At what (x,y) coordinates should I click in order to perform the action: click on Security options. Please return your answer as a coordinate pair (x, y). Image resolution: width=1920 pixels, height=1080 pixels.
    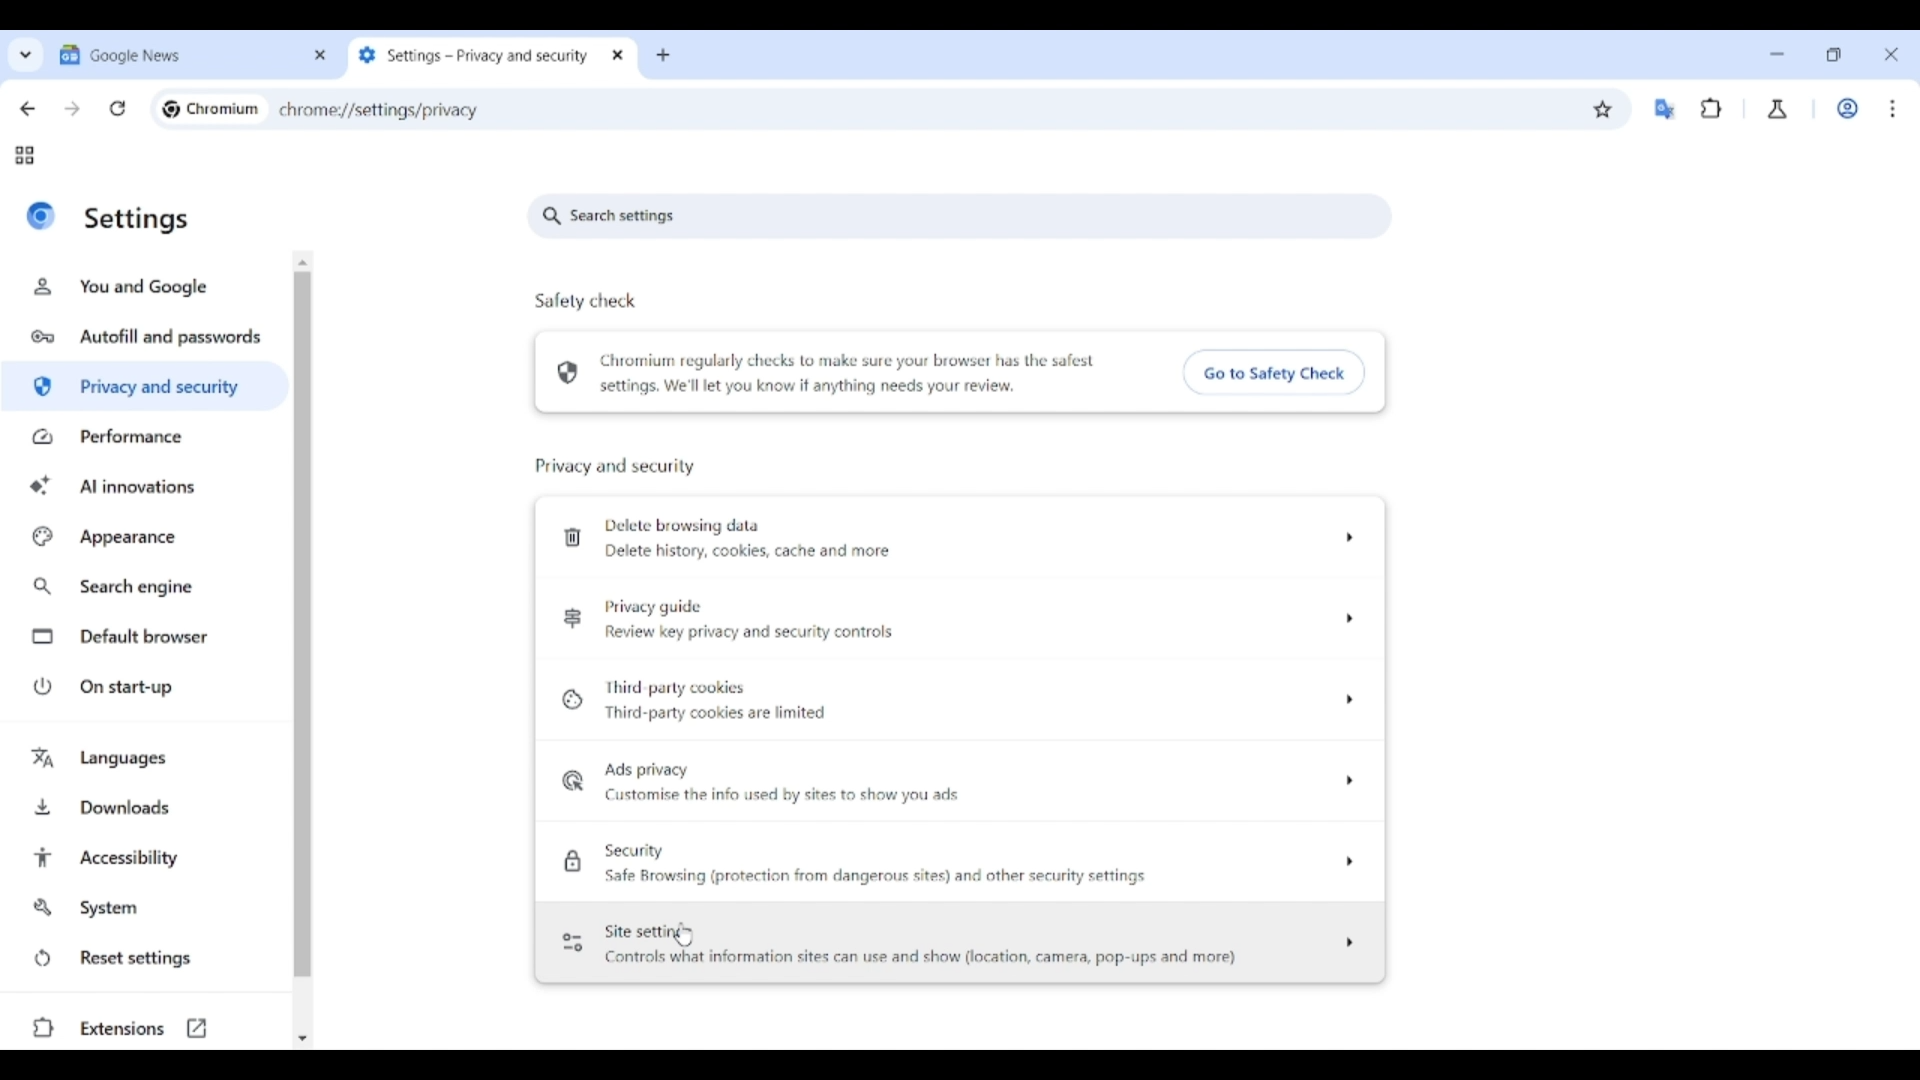
    Looking at the image, I should click on (961, 867).